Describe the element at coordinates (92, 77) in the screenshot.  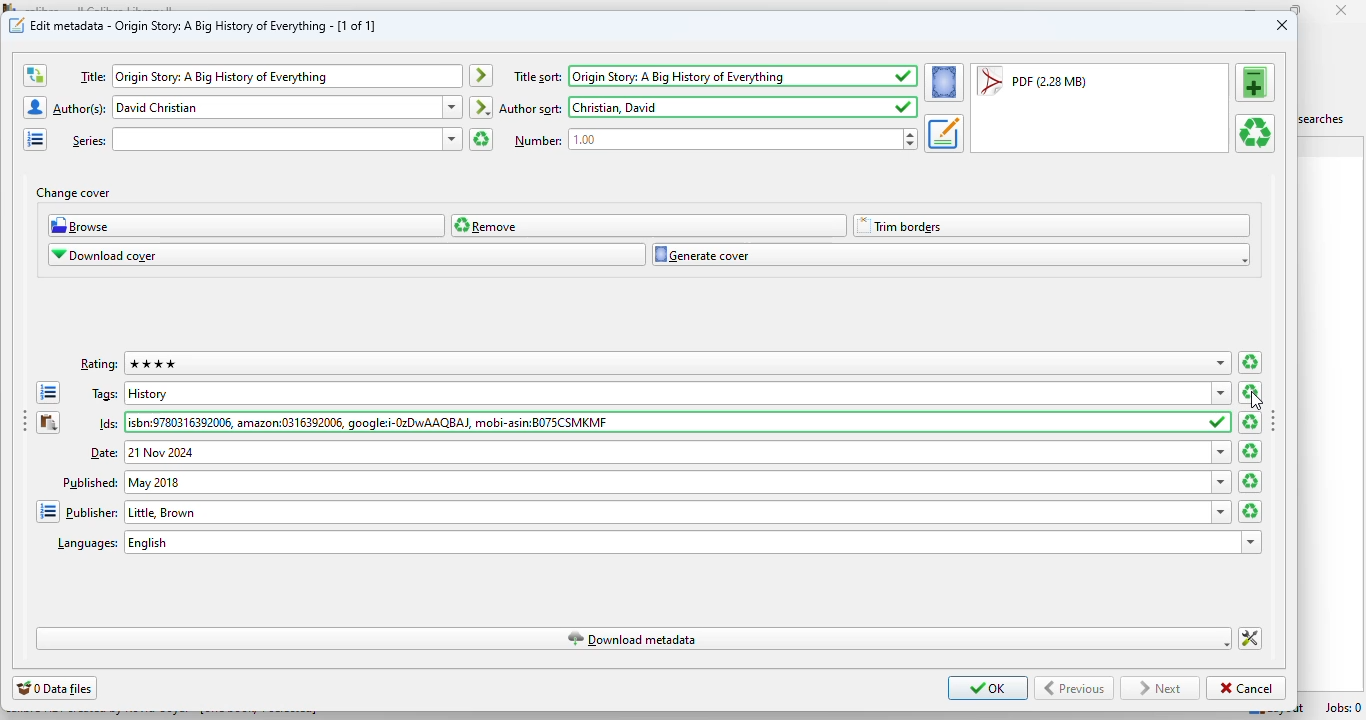
I see `text` at that location.